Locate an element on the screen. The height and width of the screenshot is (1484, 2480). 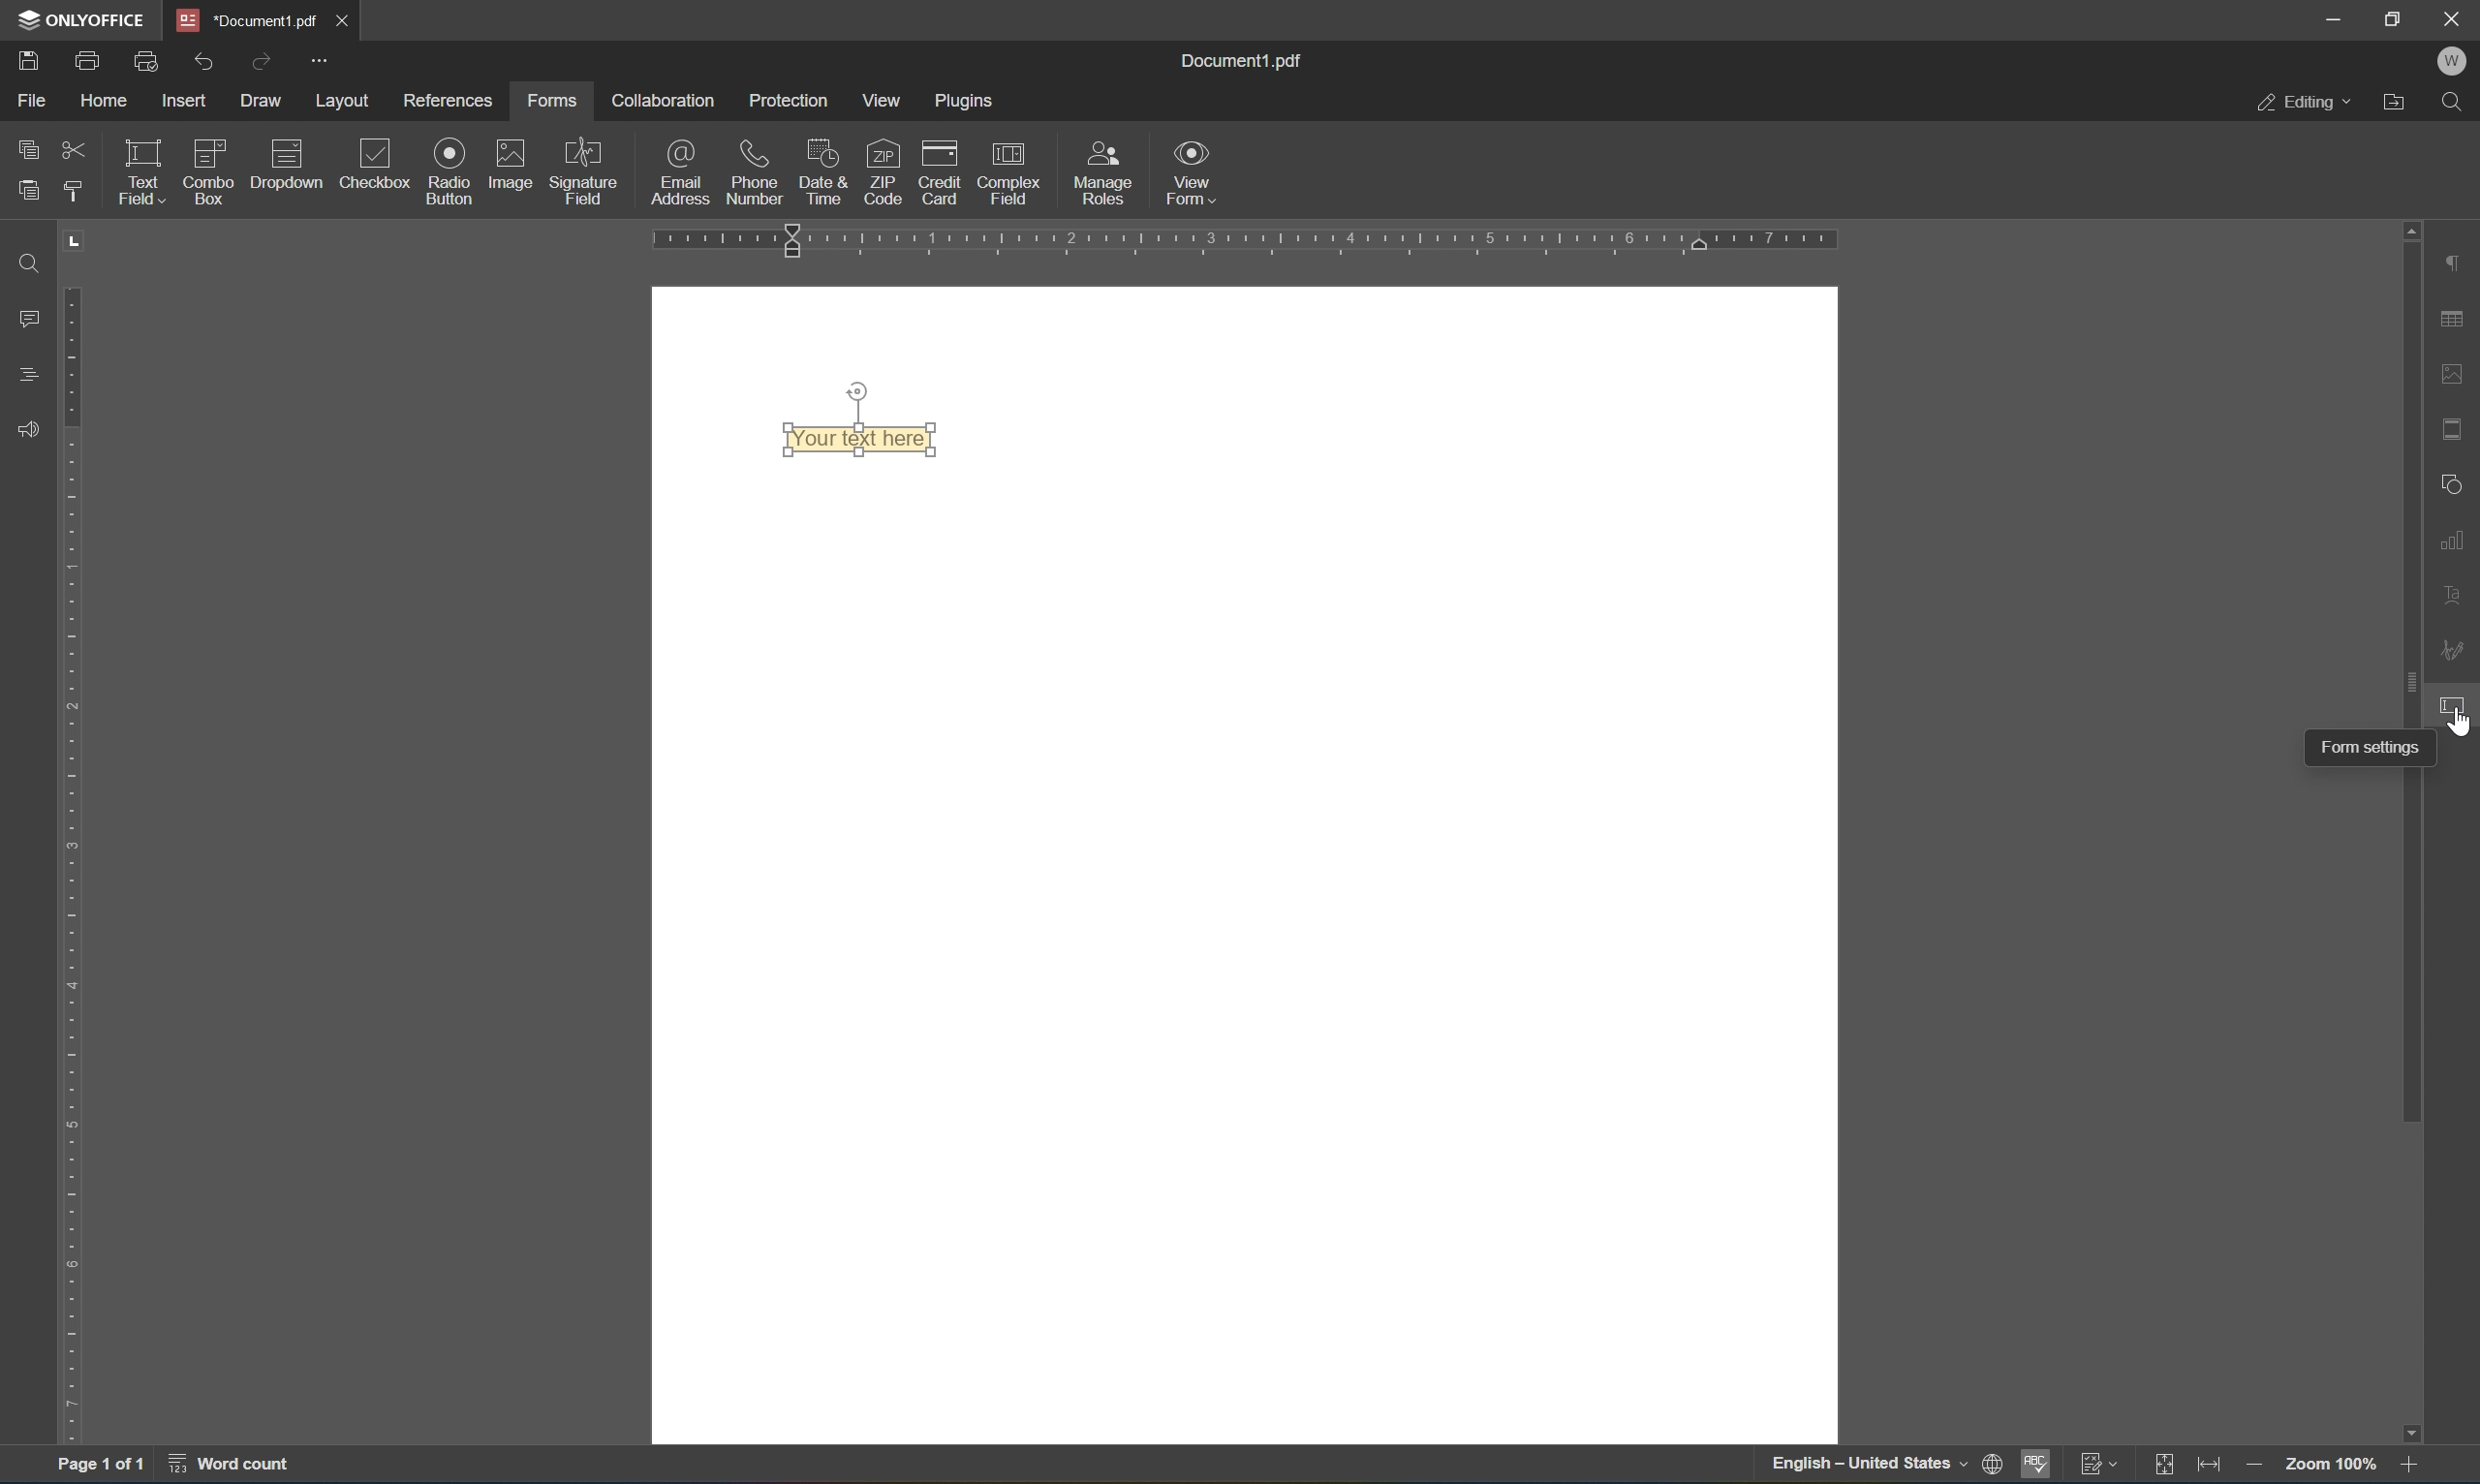
credit card is located at coordinates (940, 175).